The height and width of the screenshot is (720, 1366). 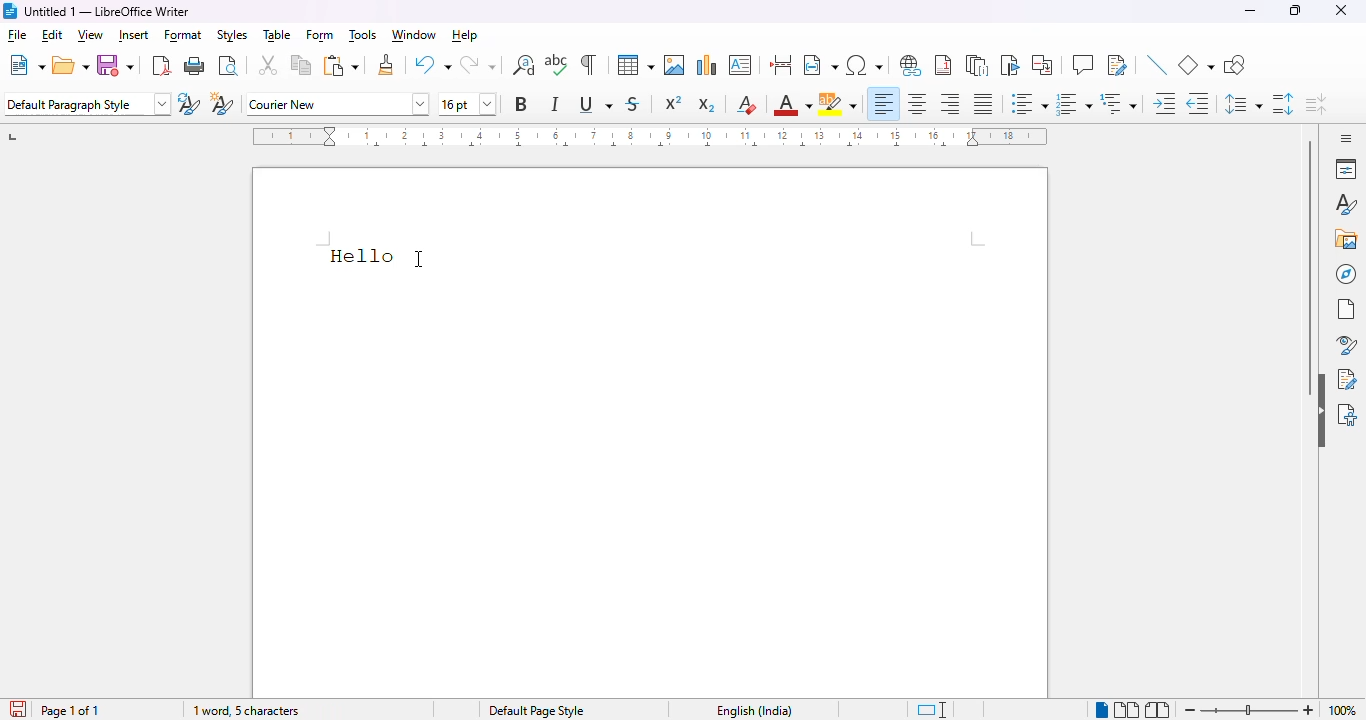 I want to click on form, so click(x=321, y=36).